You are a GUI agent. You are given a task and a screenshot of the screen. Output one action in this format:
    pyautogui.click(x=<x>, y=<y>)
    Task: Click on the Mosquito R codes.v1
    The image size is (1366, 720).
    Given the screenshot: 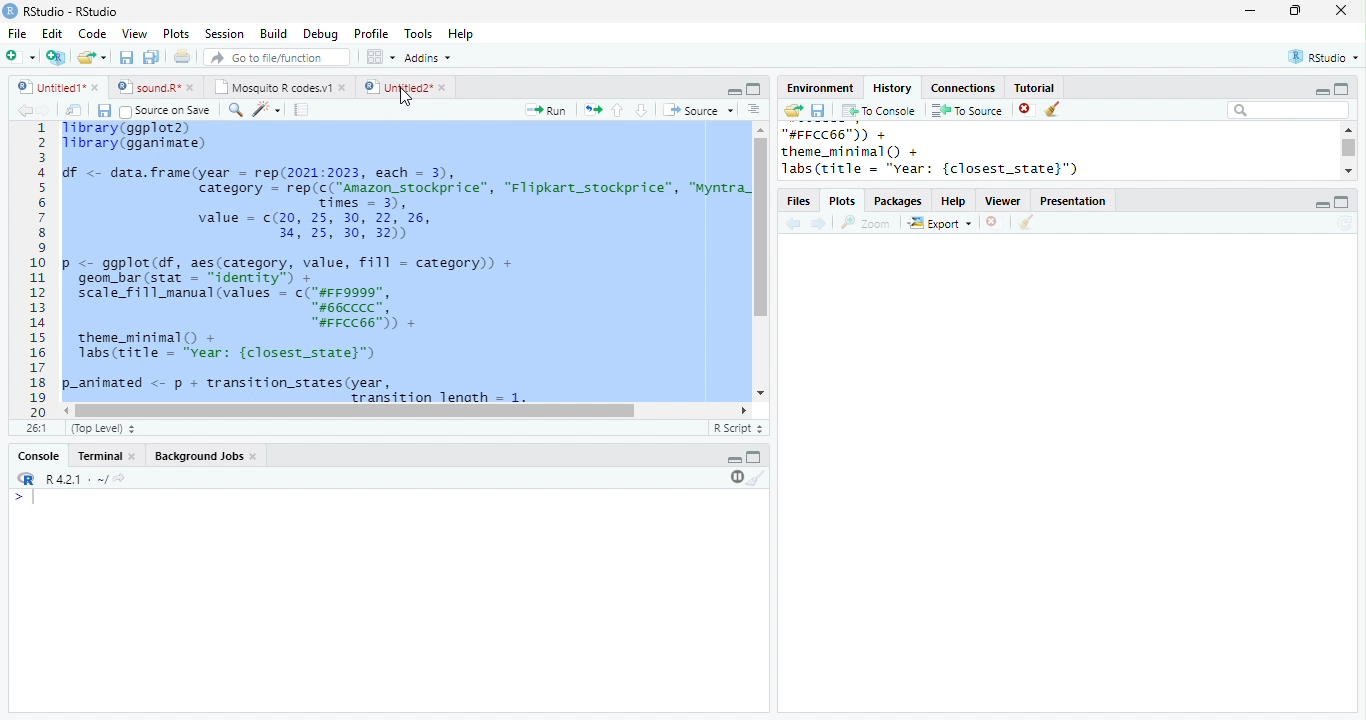 What is the action you would take?
    pyautogui.click(x=273, y=87)
    